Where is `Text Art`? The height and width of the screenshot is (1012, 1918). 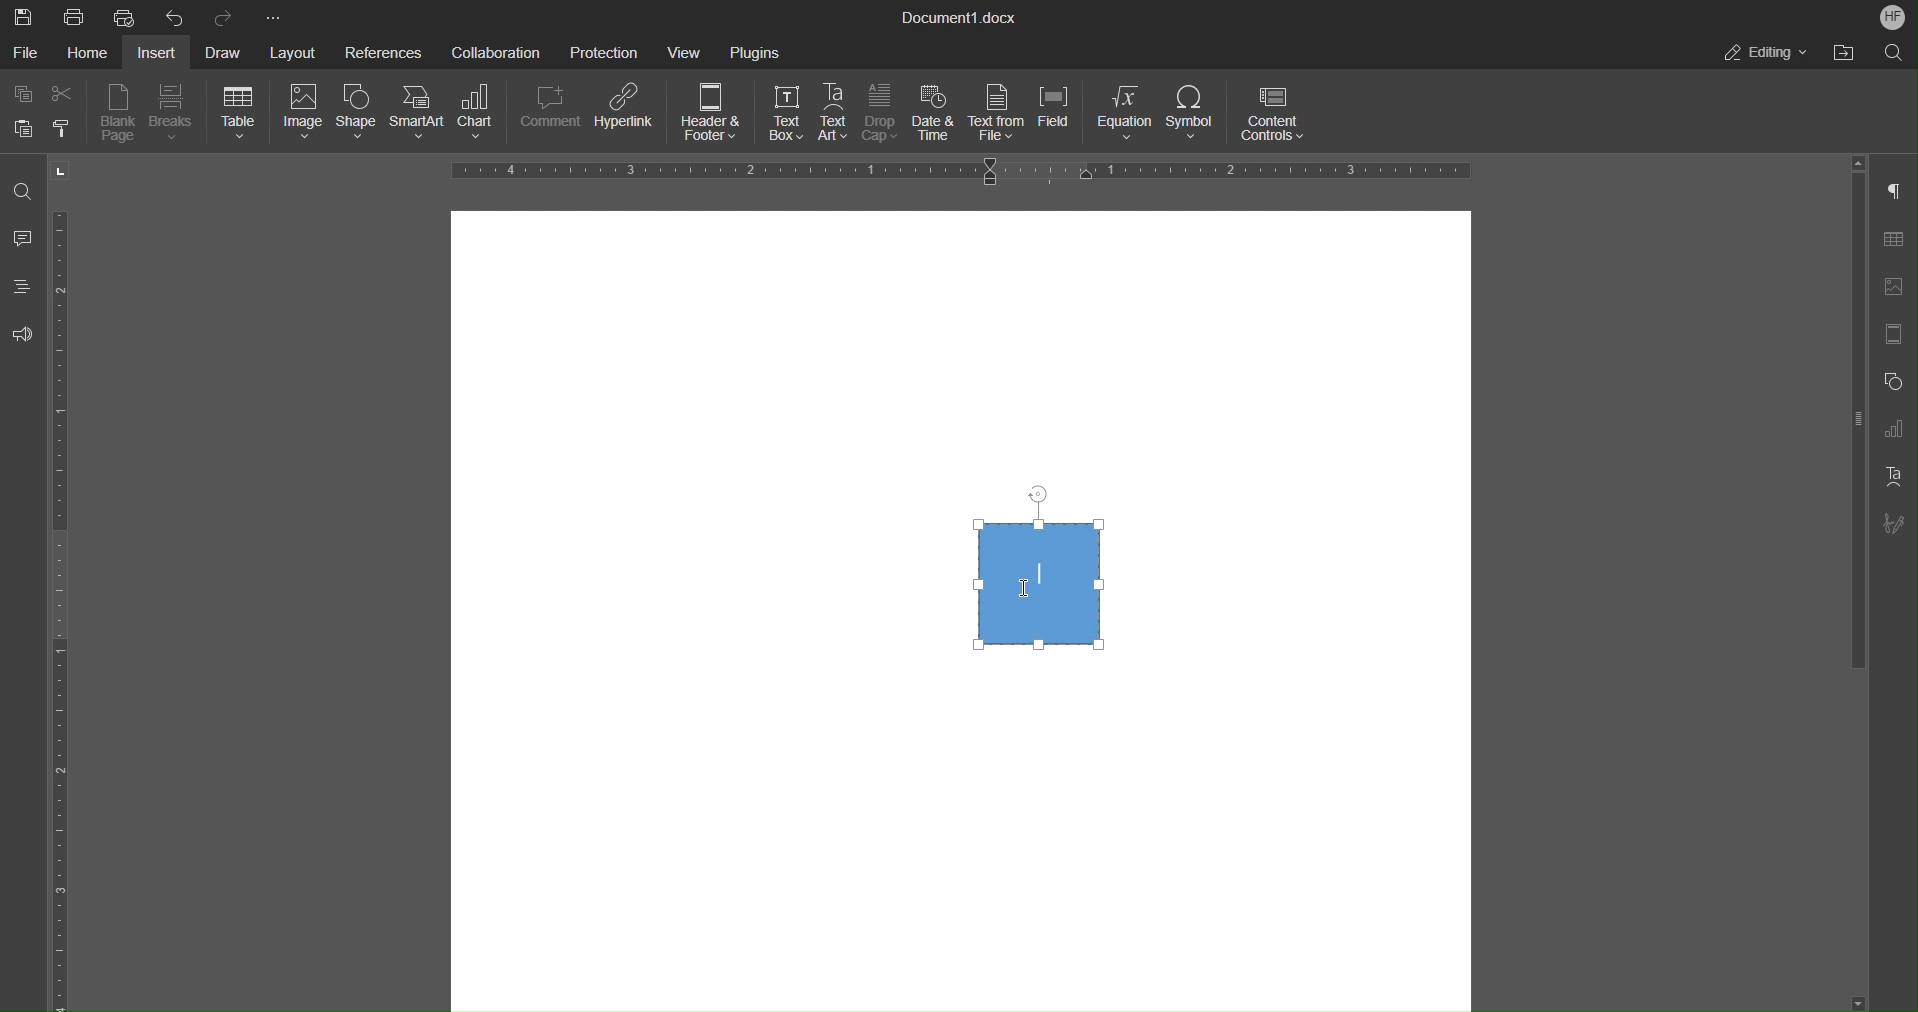
Text Art is located at coordinates (1898, 477).